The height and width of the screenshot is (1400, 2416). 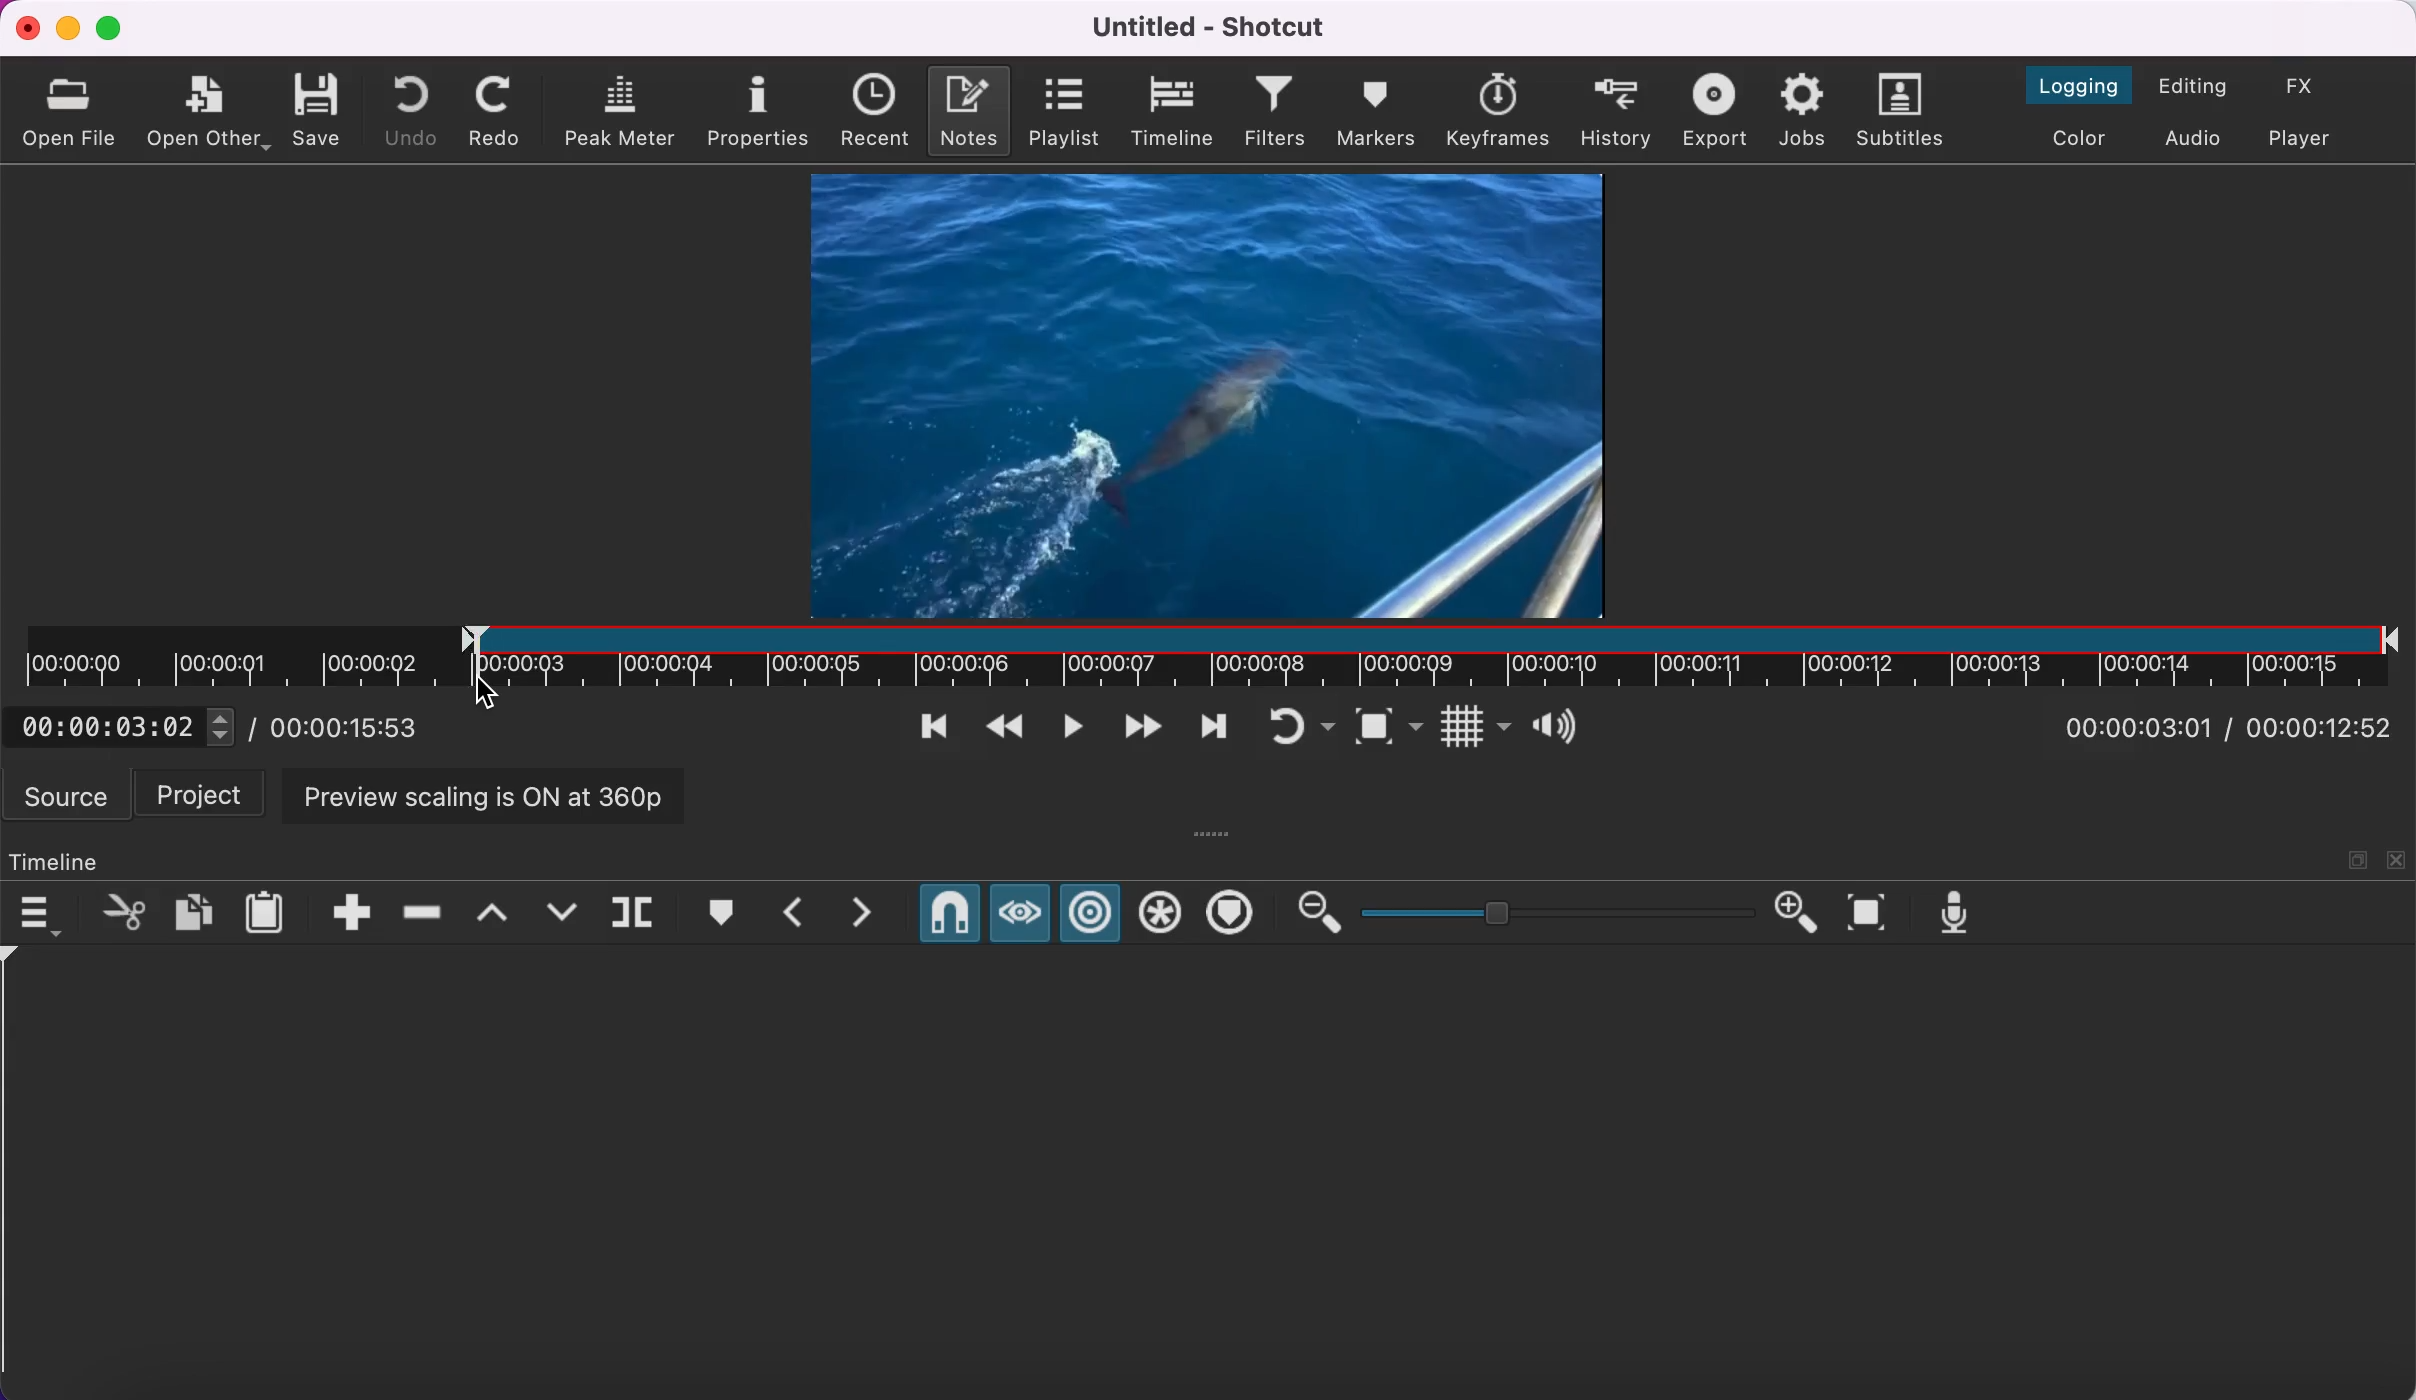 What do you see at coordinates (65, 796) in the screenshot?
I see `source` at bounding box center [65, 796].